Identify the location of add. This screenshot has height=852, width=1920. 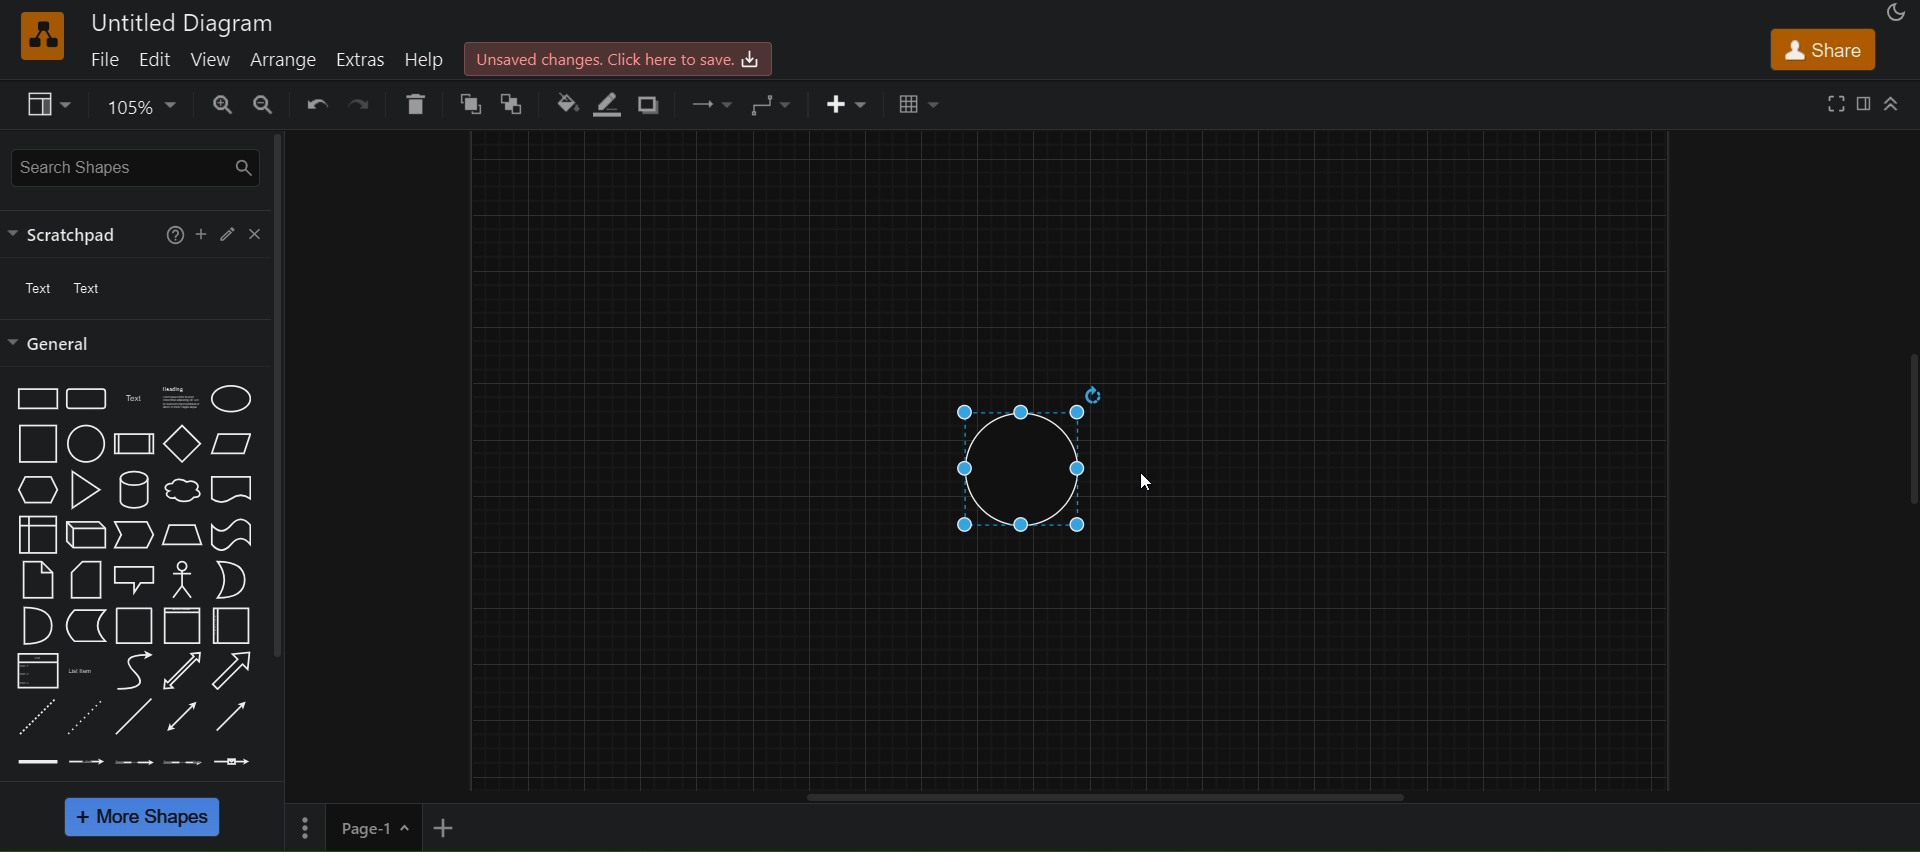
(201, 233).